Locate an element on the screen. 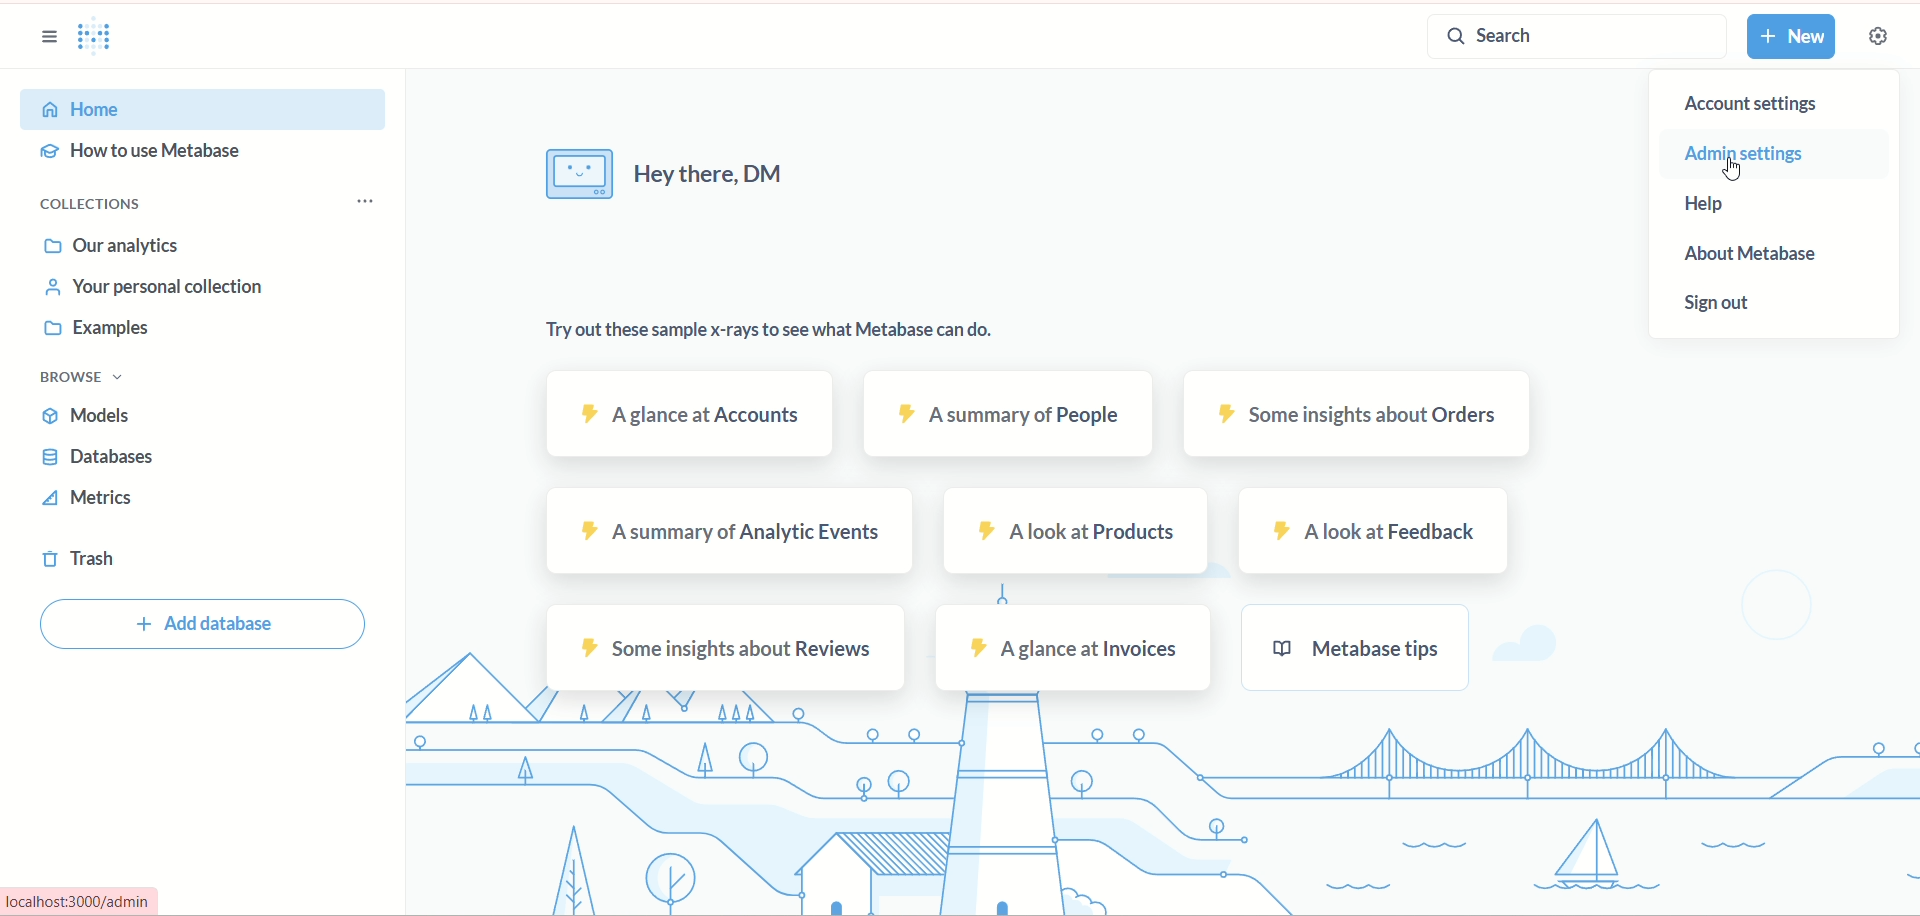 The image size is (1920, 916). invoices is located at coordinates (1077, 648).